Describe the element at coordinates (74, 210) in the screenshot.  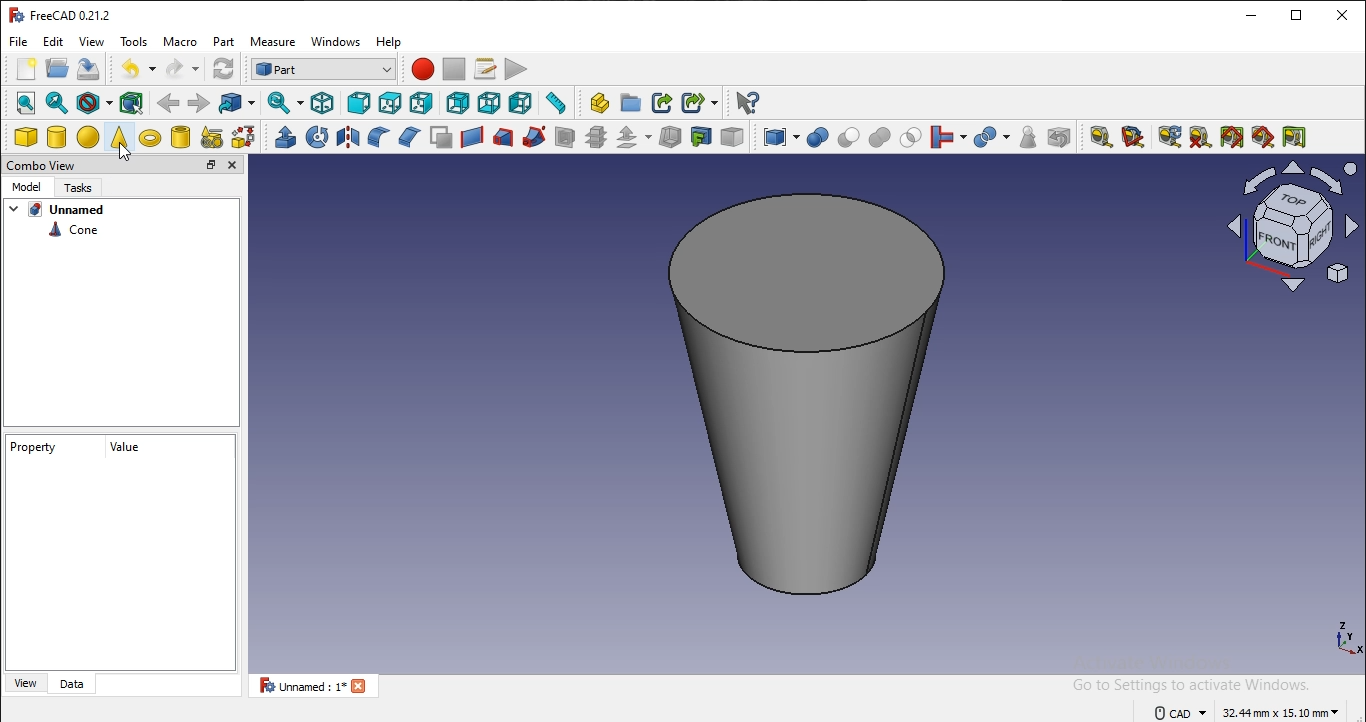
I see `unnamed` at that location.